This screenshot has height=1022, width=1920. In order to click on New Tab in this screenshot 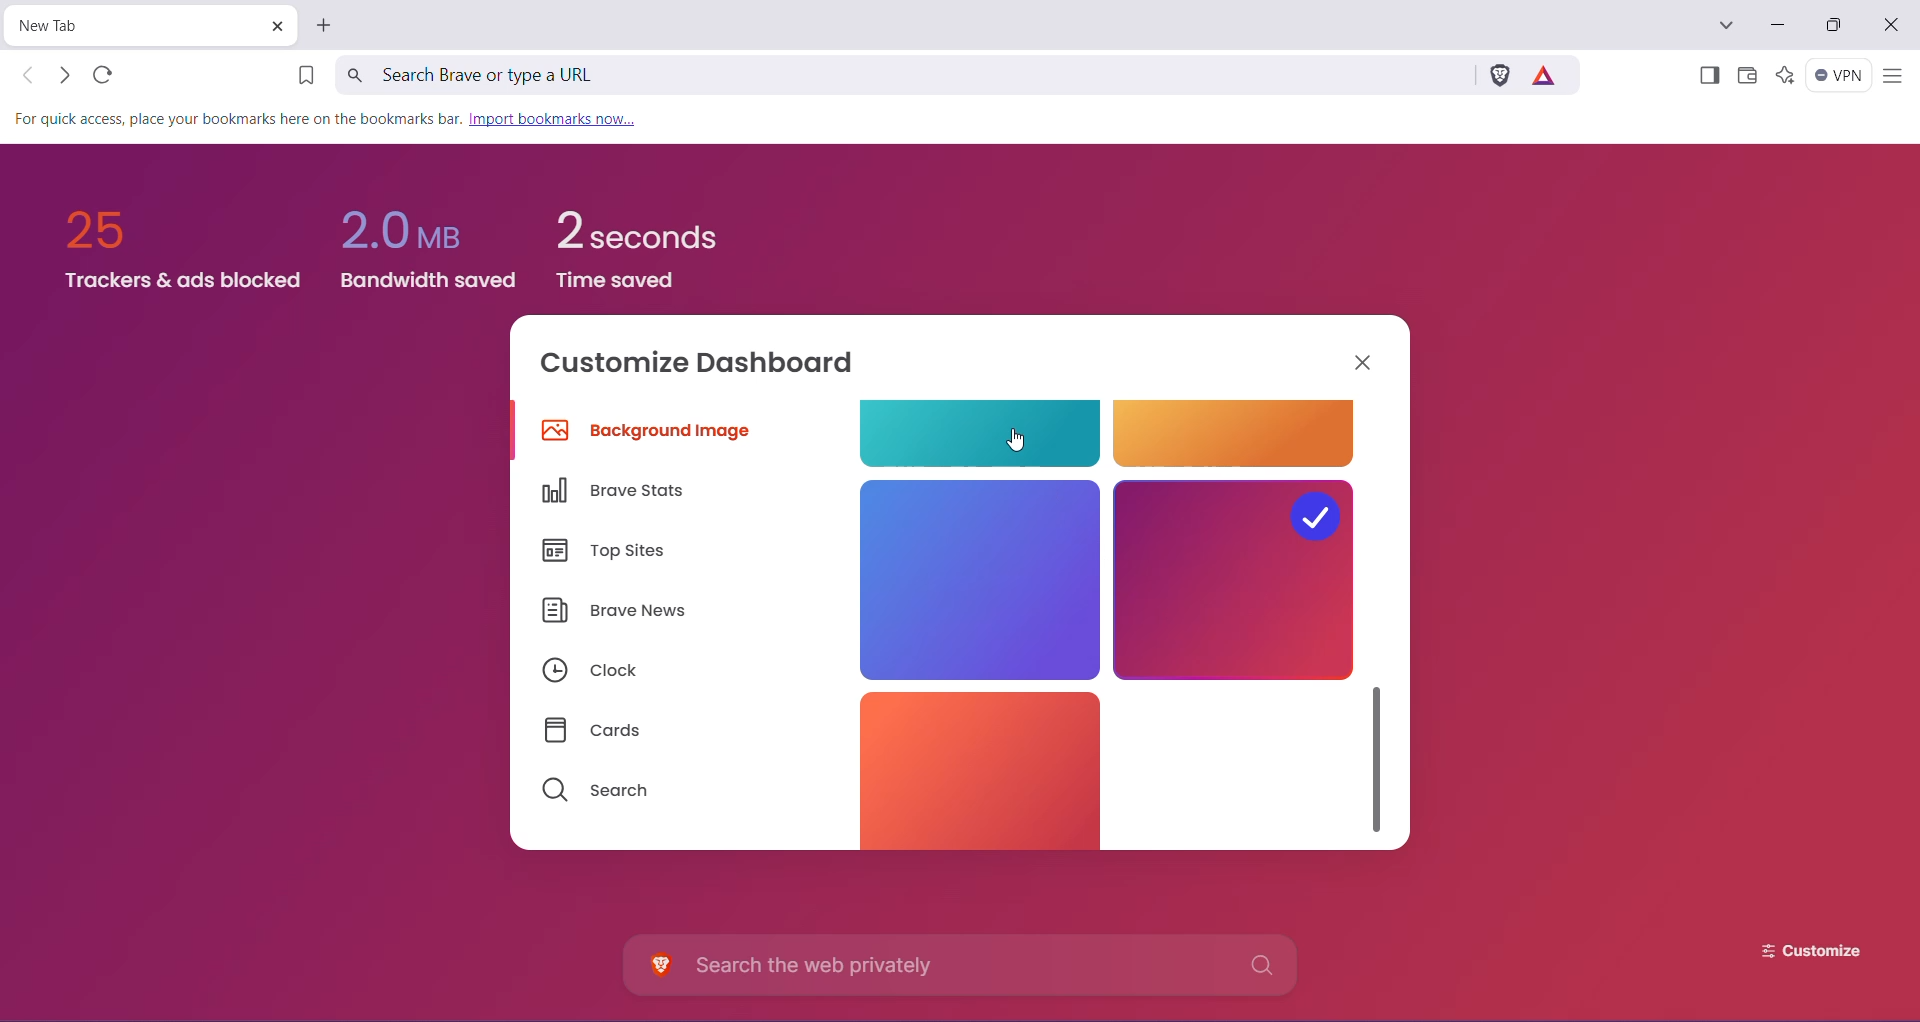, I will do `click(134, 26)`.